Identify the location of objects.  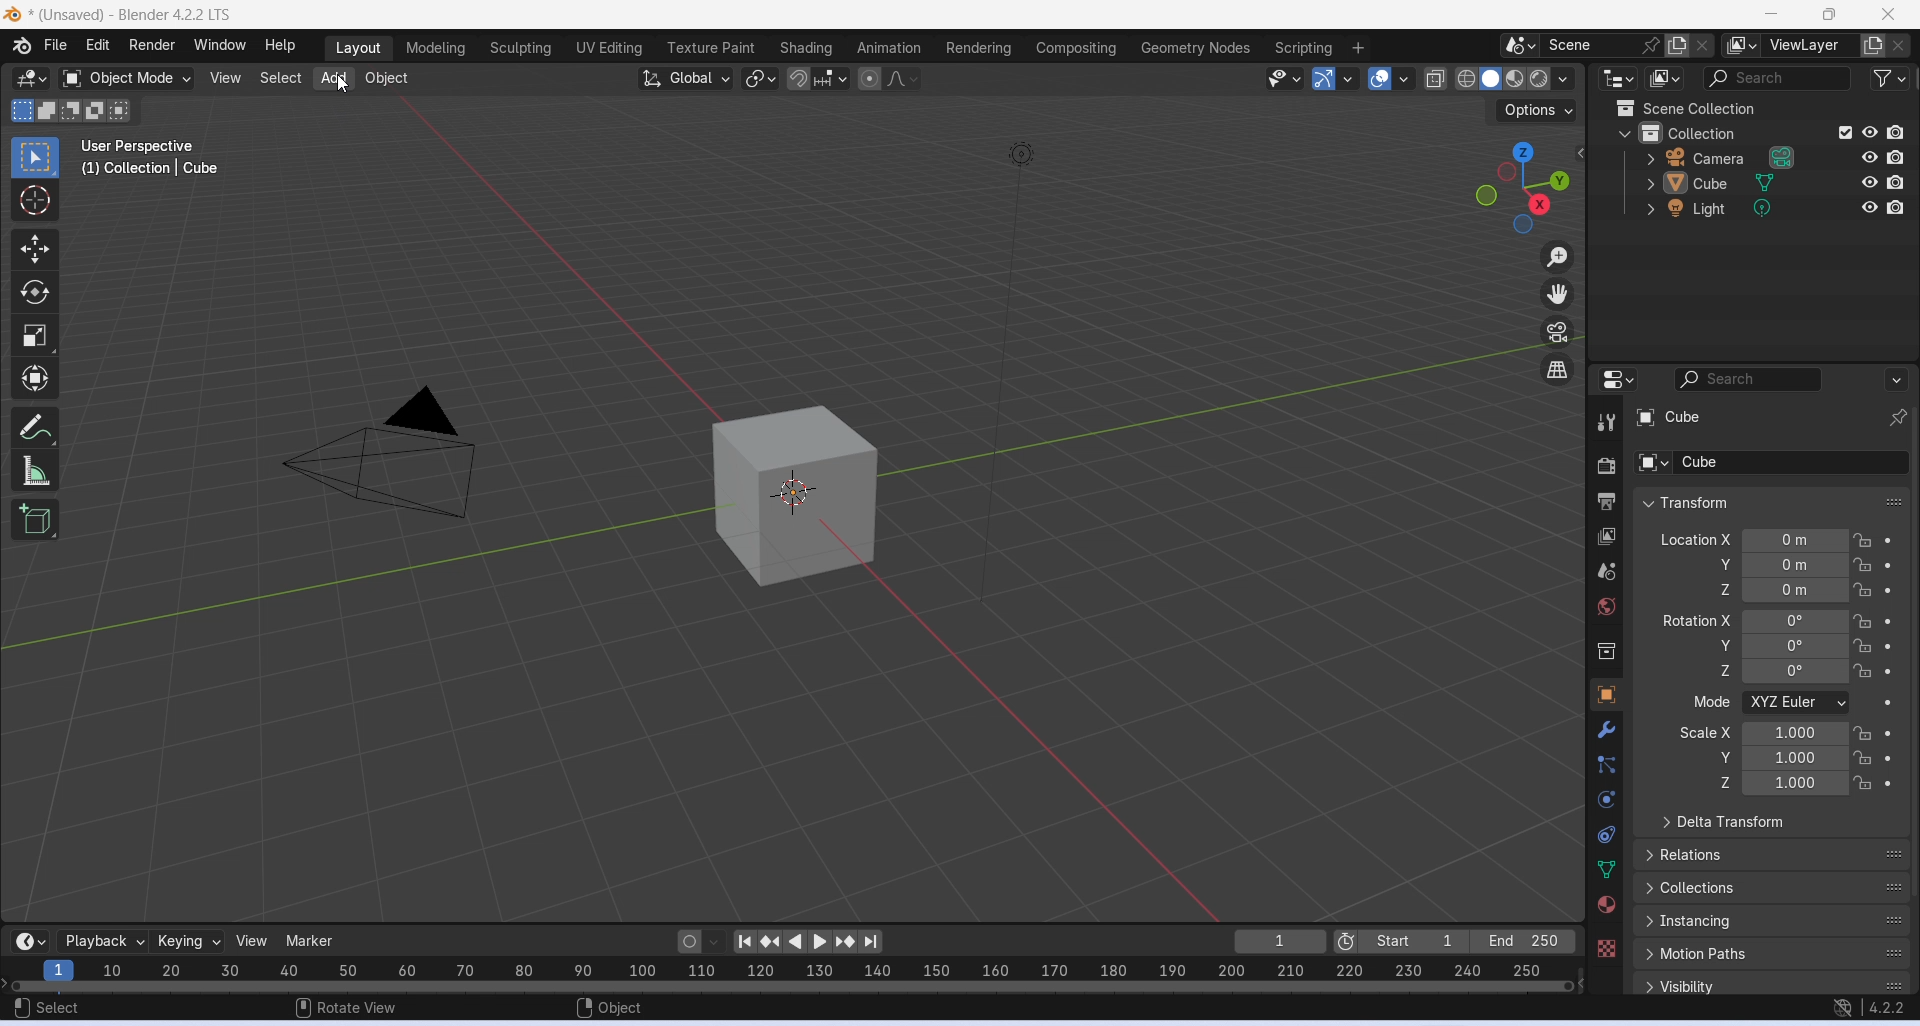
(1606, 694).